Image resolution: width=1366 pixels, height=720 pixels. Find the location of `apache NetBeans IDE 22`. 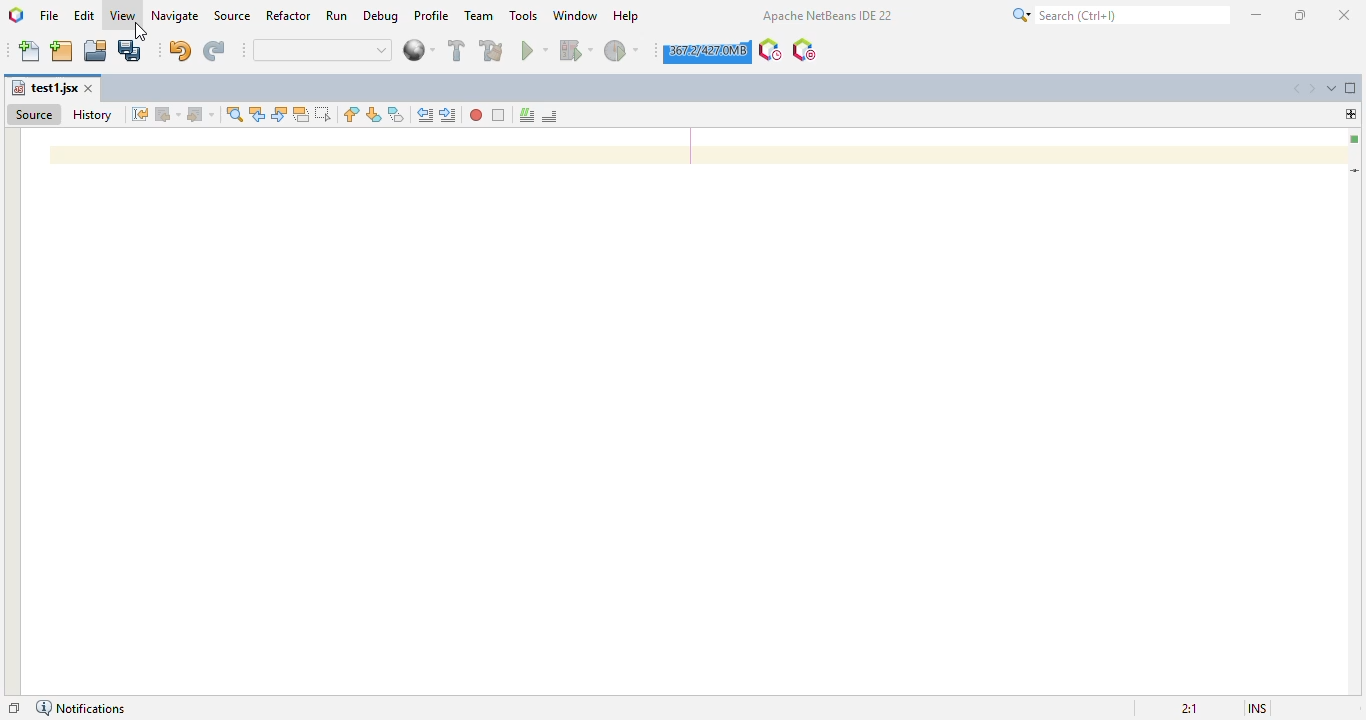

apache NetBeans IDE 22 is located at coordinates (828, 15).